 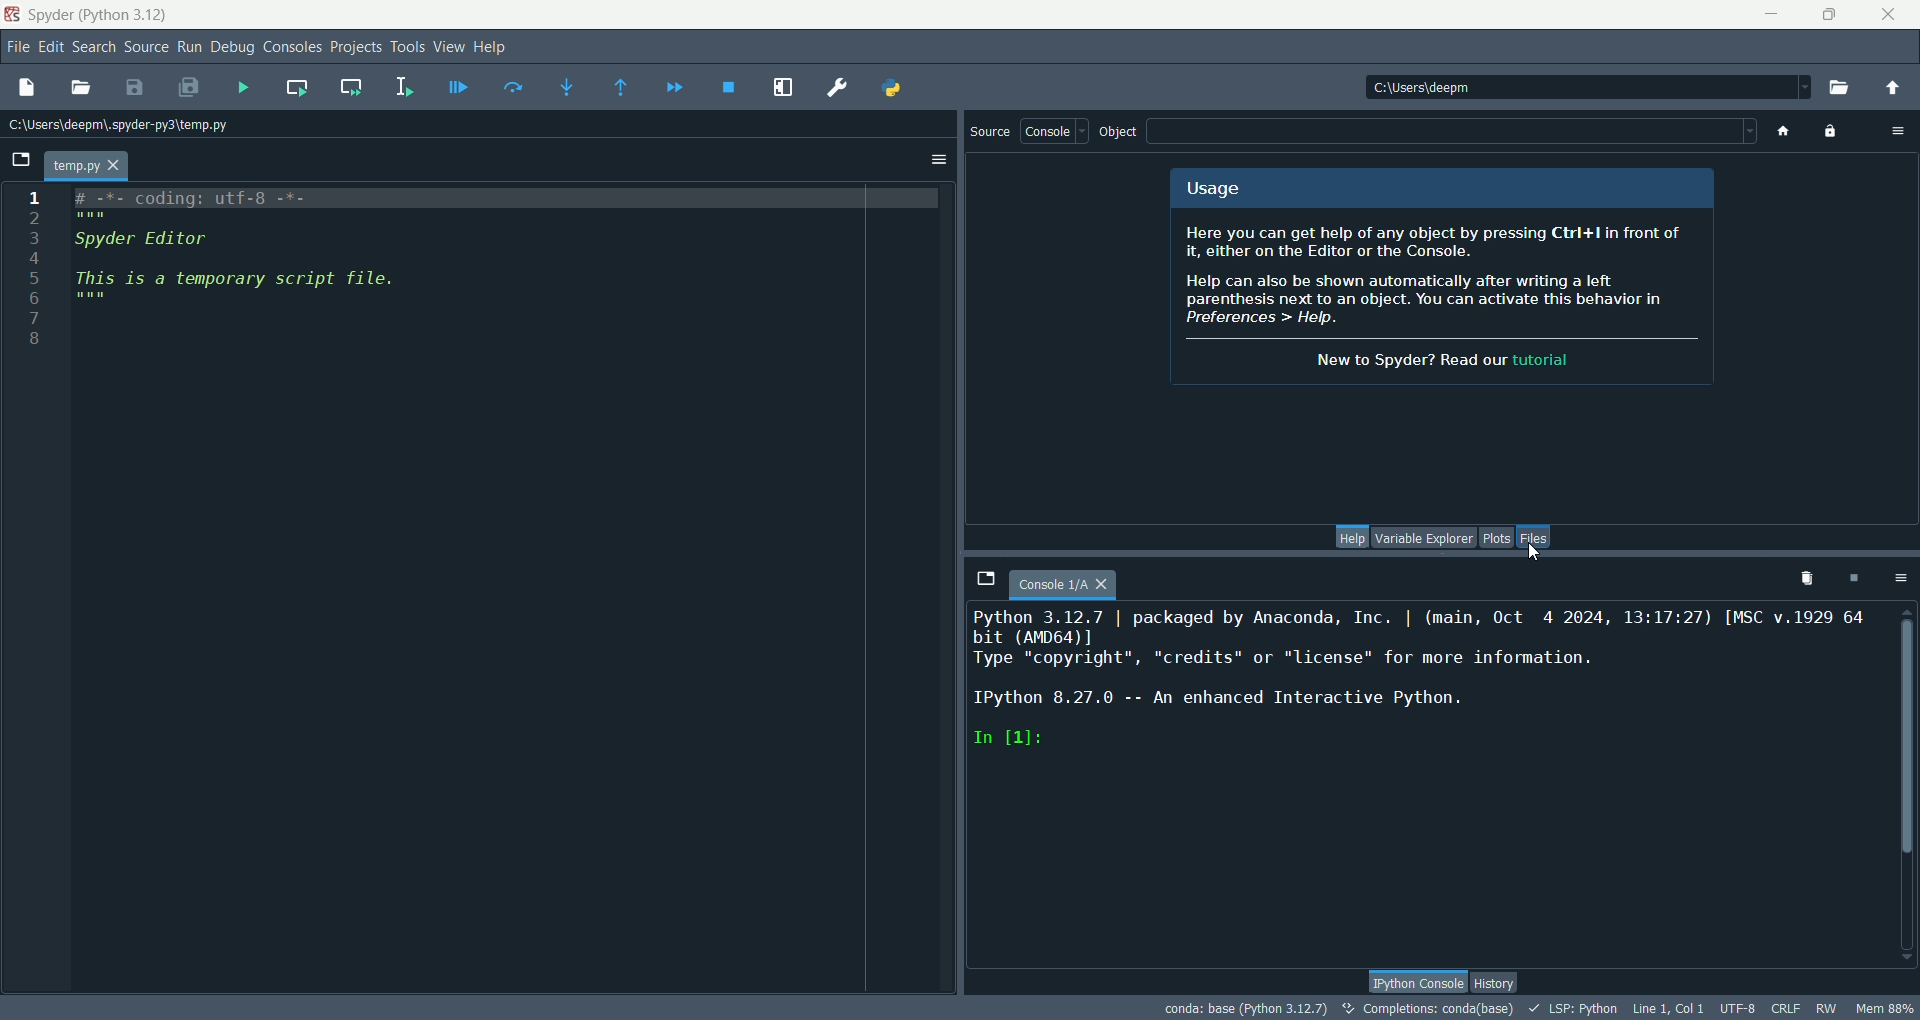 What do you see at coordinates (135, 89) in the screenshot?
I see `save` at bounding box center [135, 89].